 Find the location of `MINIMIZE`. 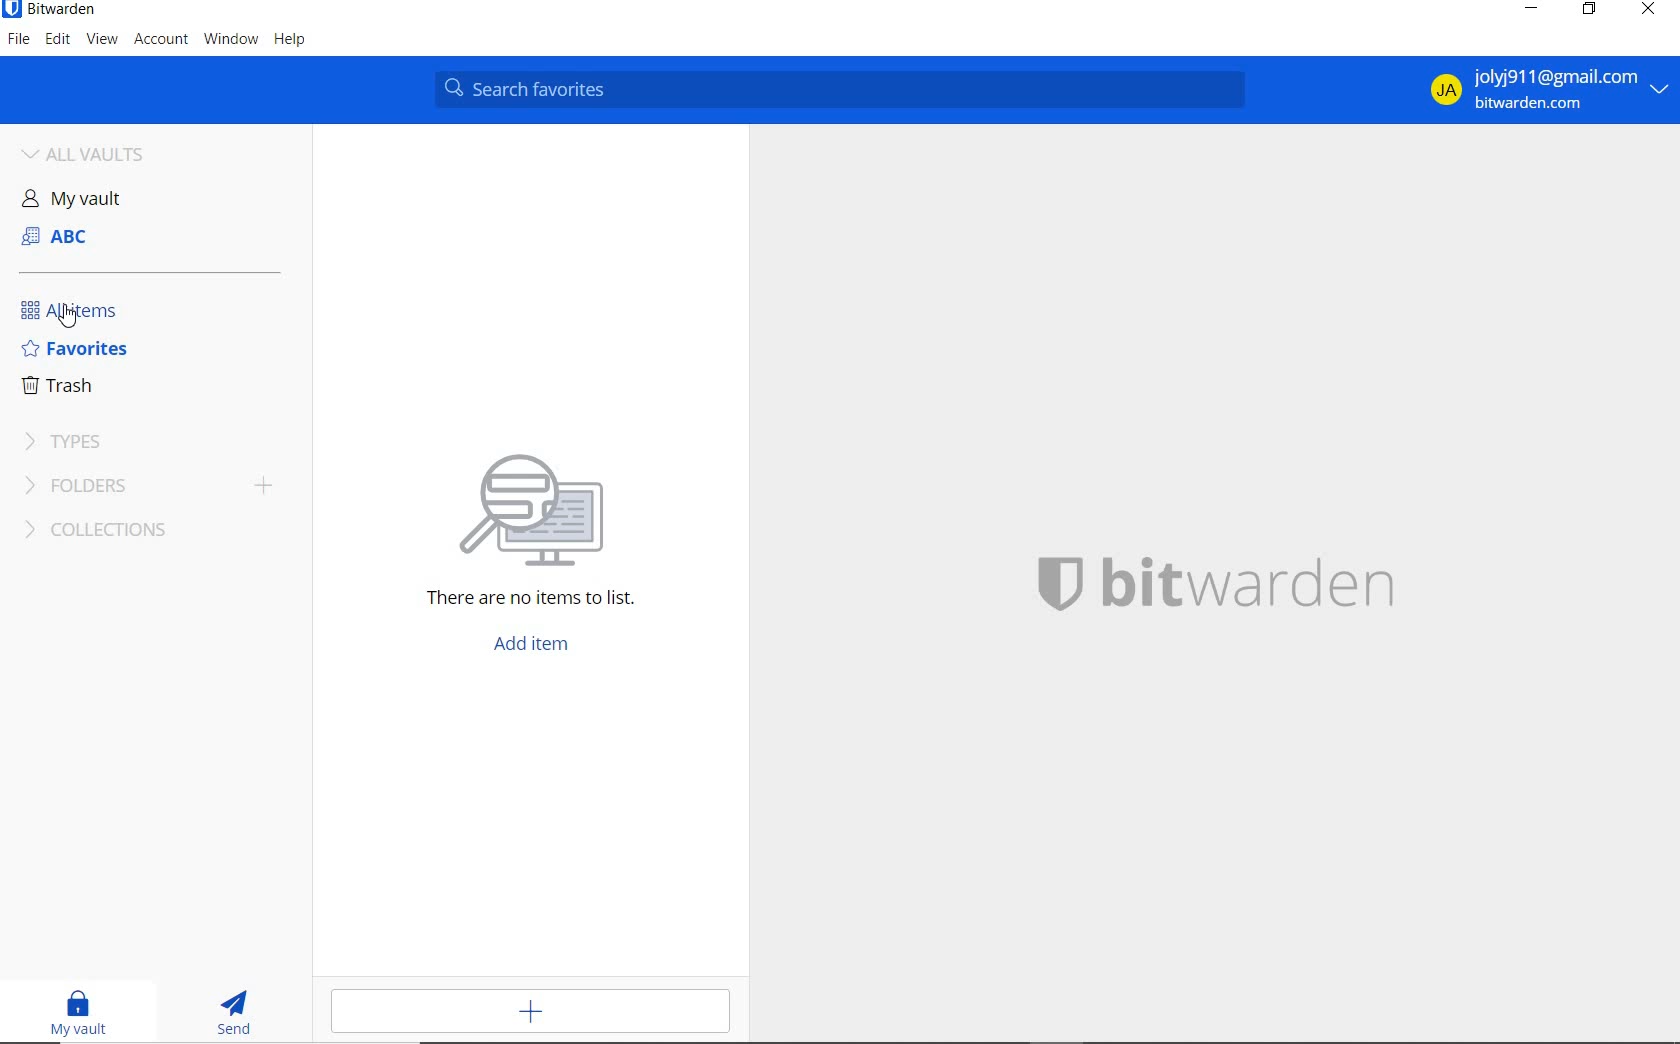

MINIMIZE is located at coordinates (1529, 10).